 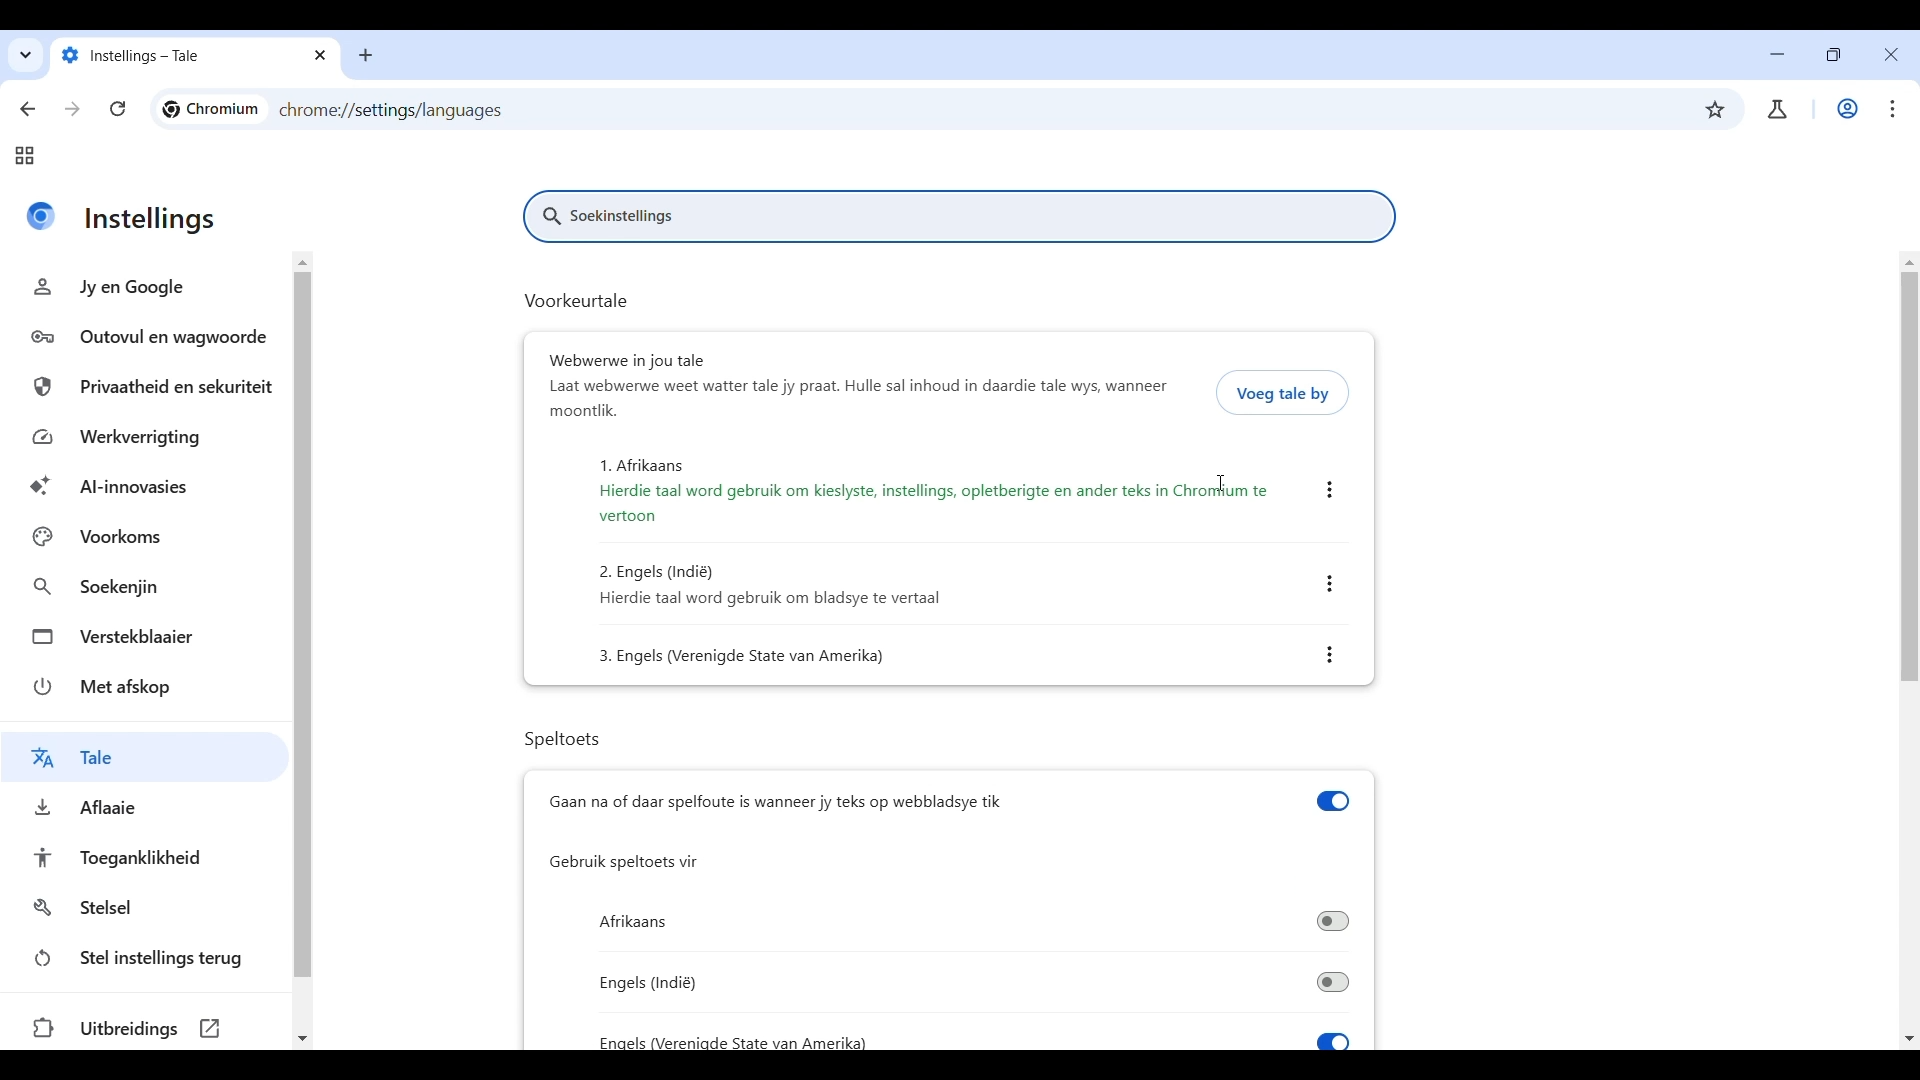 What do you see at coordinates (144, 960) in the screenshot?
I see `Stel instellings terug` at bounding box center [144, 960].